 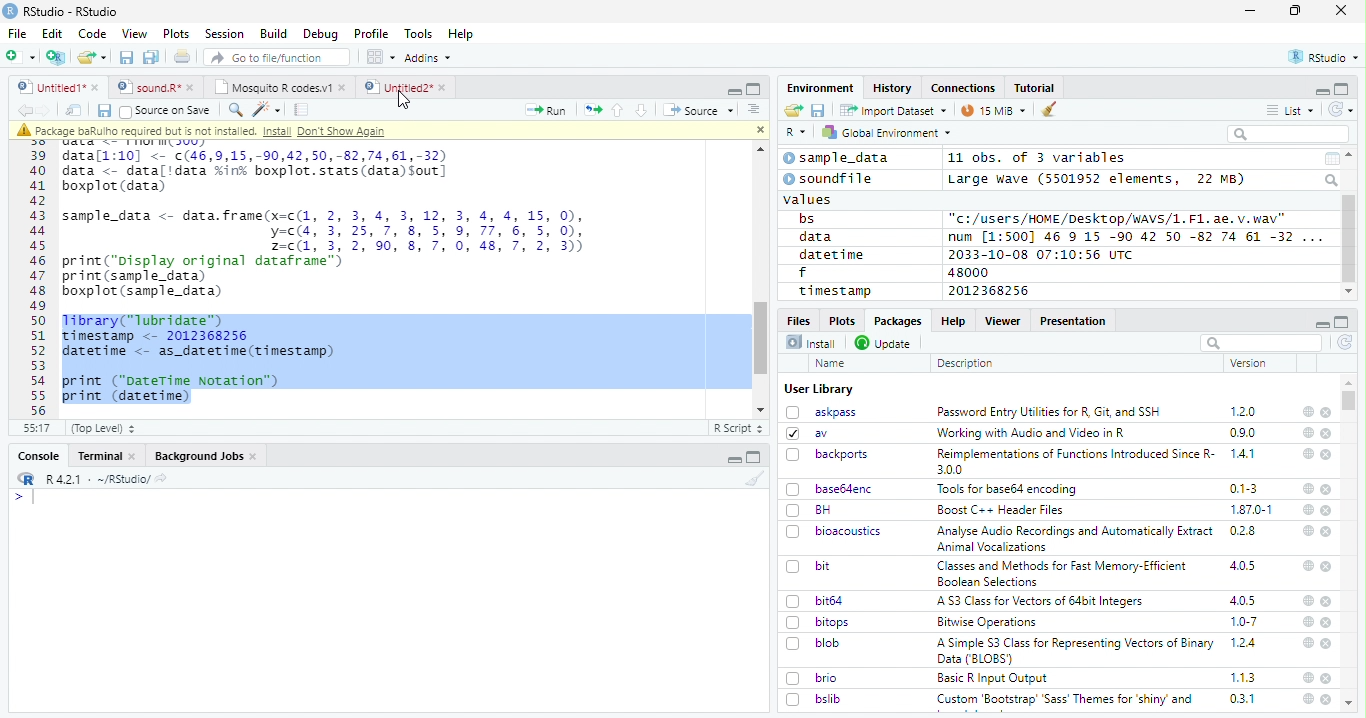 What do you see at coordinates (417, 34) in the screenshot?
I see `Tools` at bounding box center [417, 34].